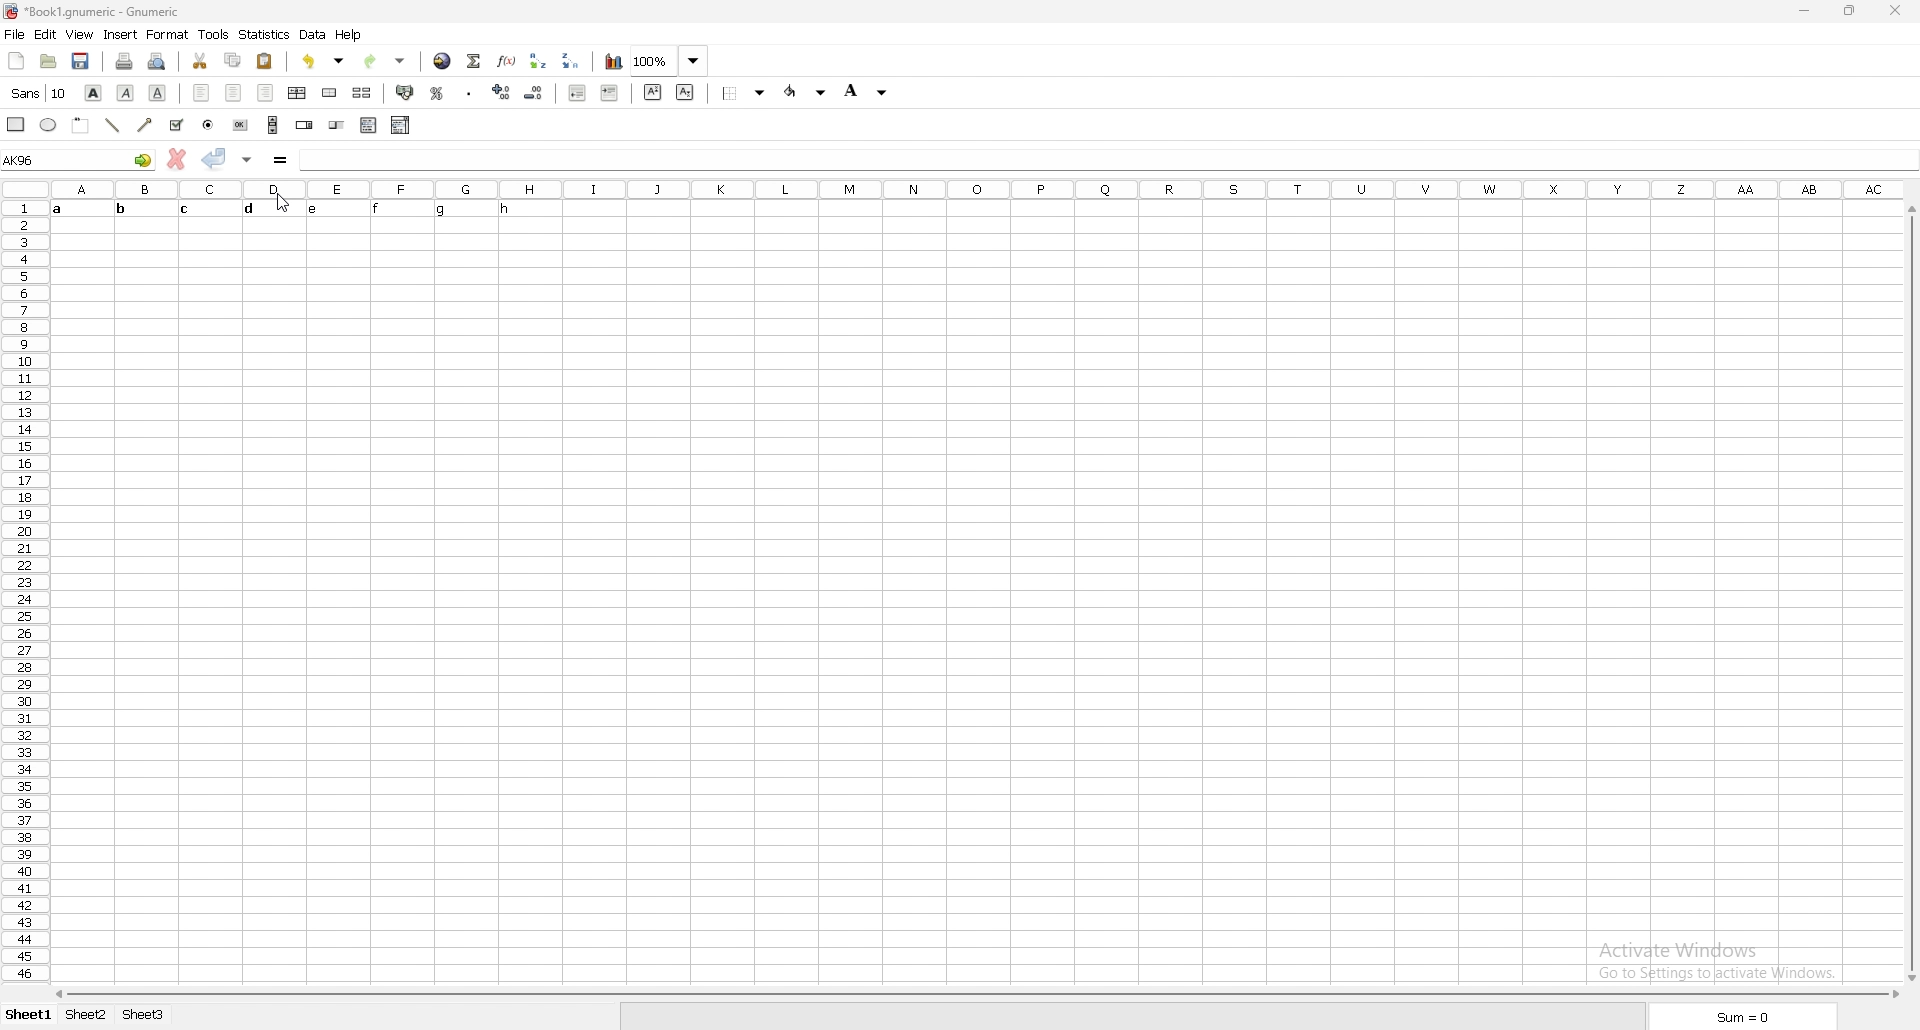 The image size is (1920, 1030). What do you see at coordinates (92, 93) in the screenshot?
I see `bold` at bounding box center [92, 93].